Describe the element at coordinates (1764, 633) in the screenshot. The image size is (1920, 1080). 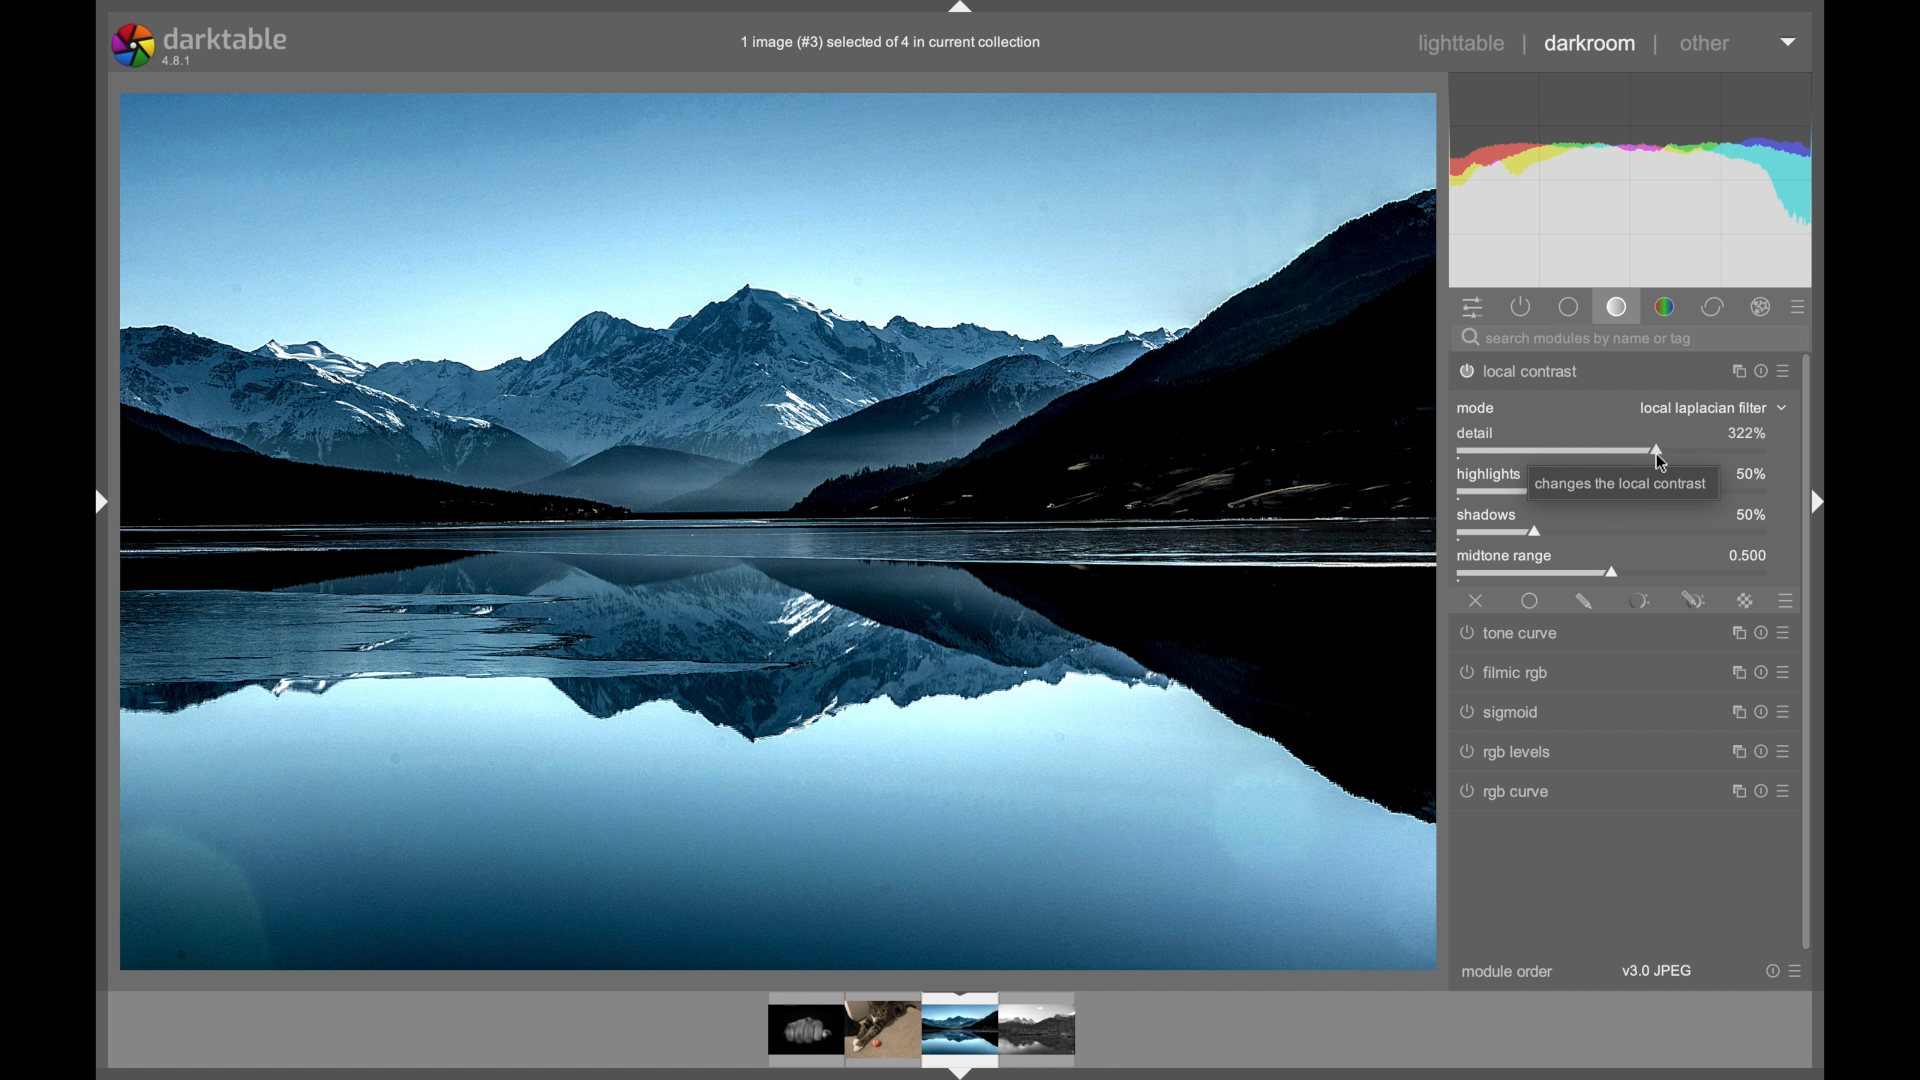
I see `more options` at that location.